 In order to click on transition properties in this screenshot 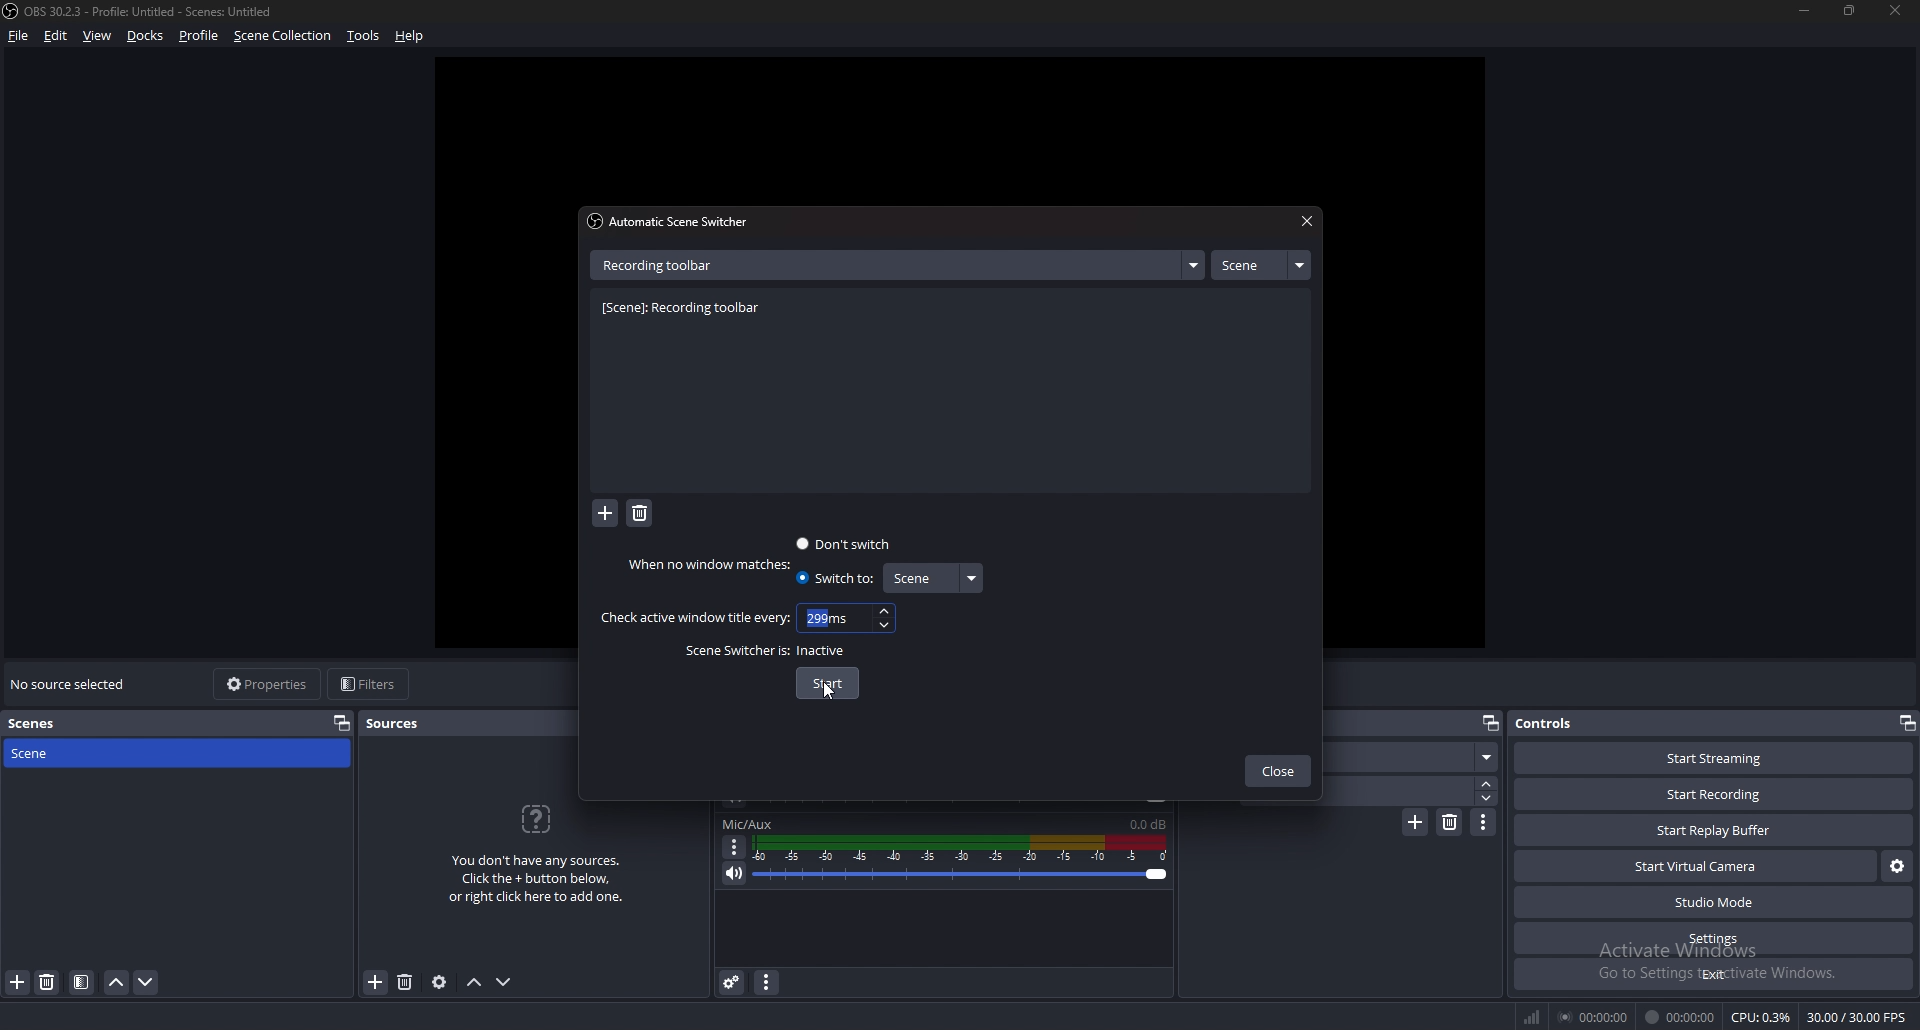, I will do `click(1484, 822)`.